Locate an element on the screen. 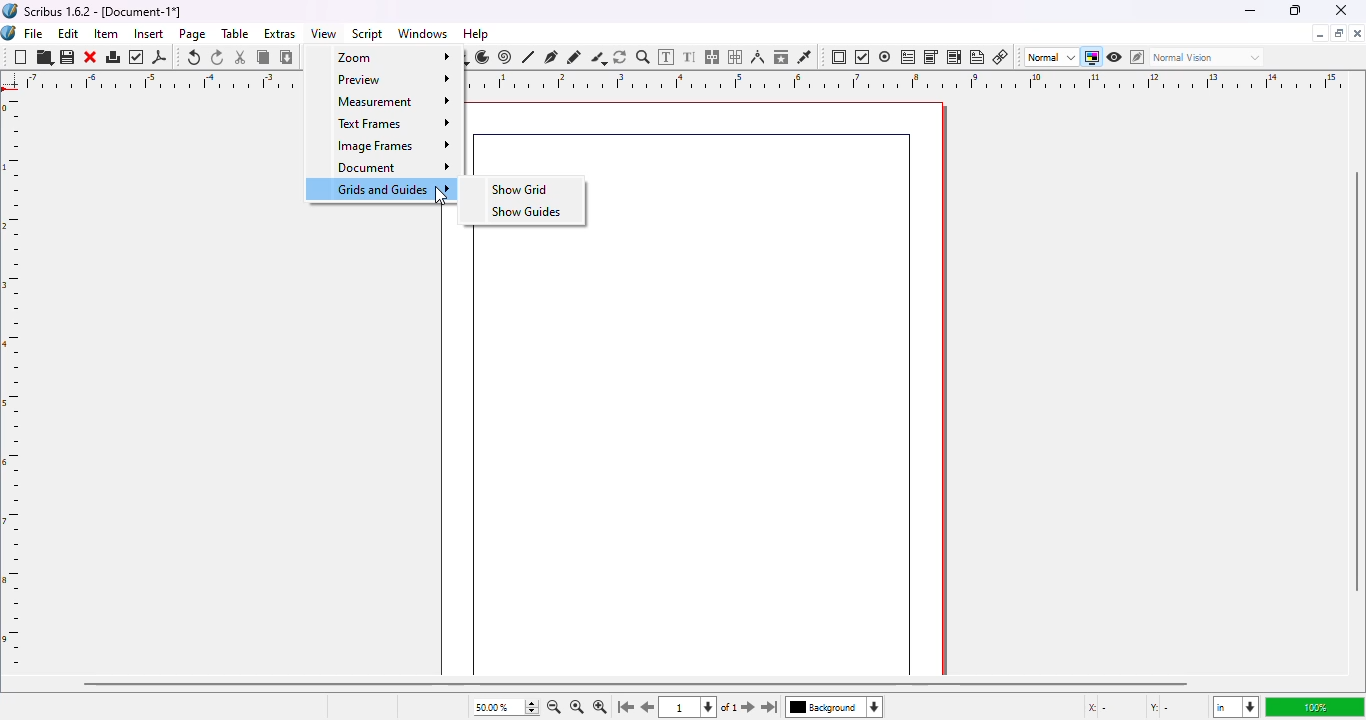 The image size is (1366, 720). edit is located at coordinates (68, 33).